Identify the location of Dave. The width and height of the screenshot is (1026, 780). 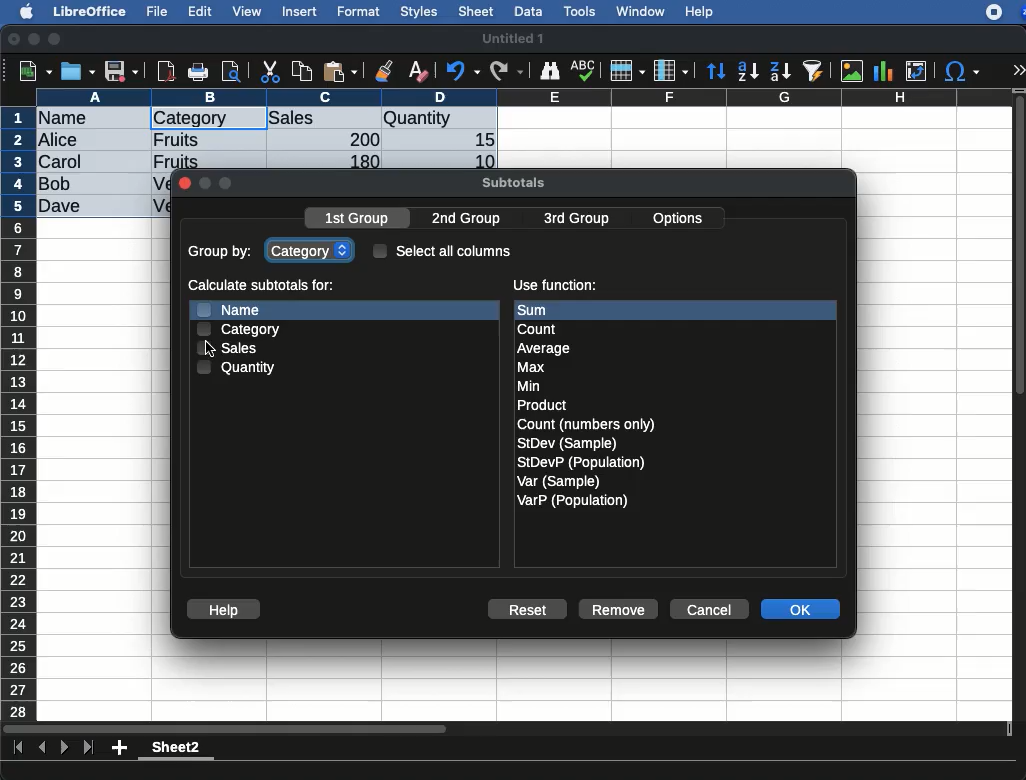
(64, 207).